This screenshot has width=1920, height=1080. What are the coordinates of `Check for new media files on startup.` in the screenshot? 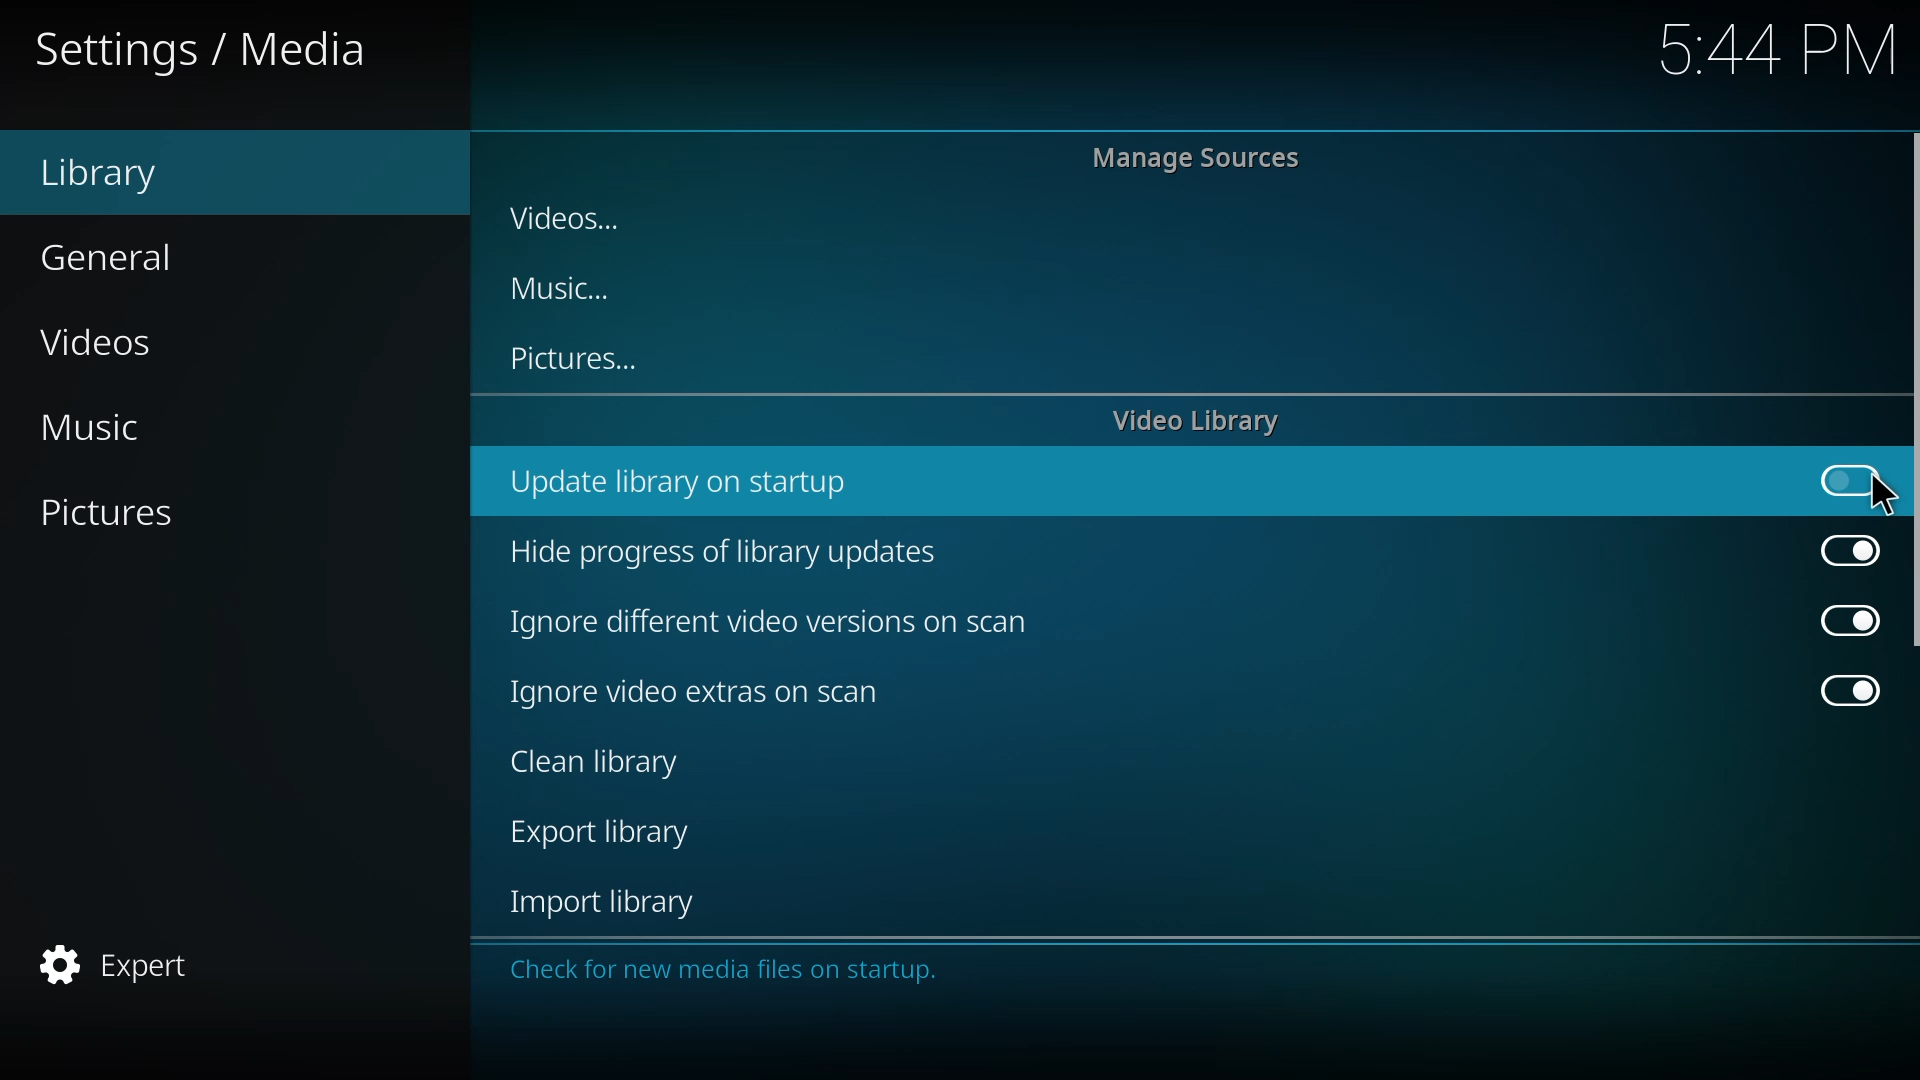 It's located at (741, 977).